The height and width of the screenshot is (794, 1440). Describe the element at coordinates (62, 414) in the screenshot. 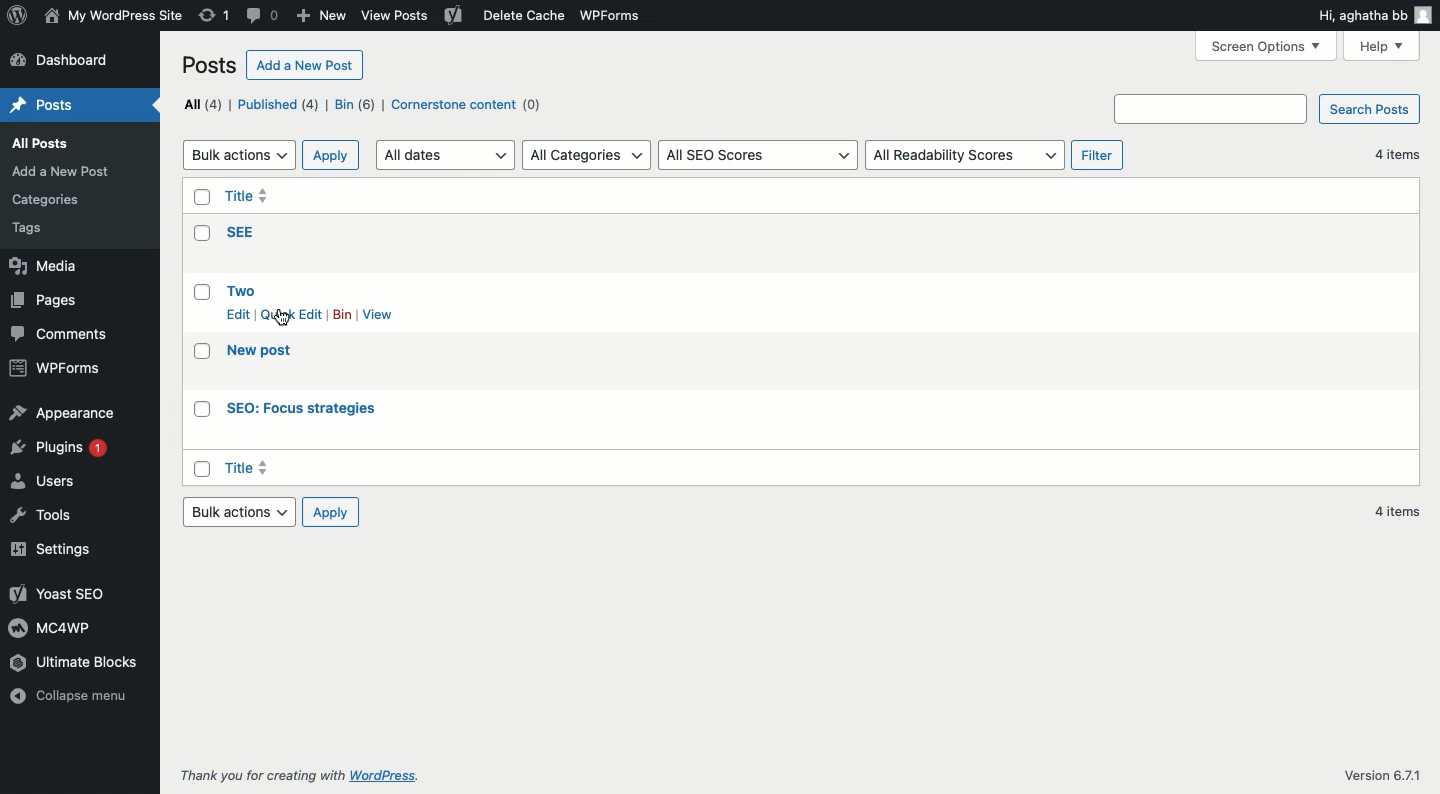

I see `Appearance` at that location.